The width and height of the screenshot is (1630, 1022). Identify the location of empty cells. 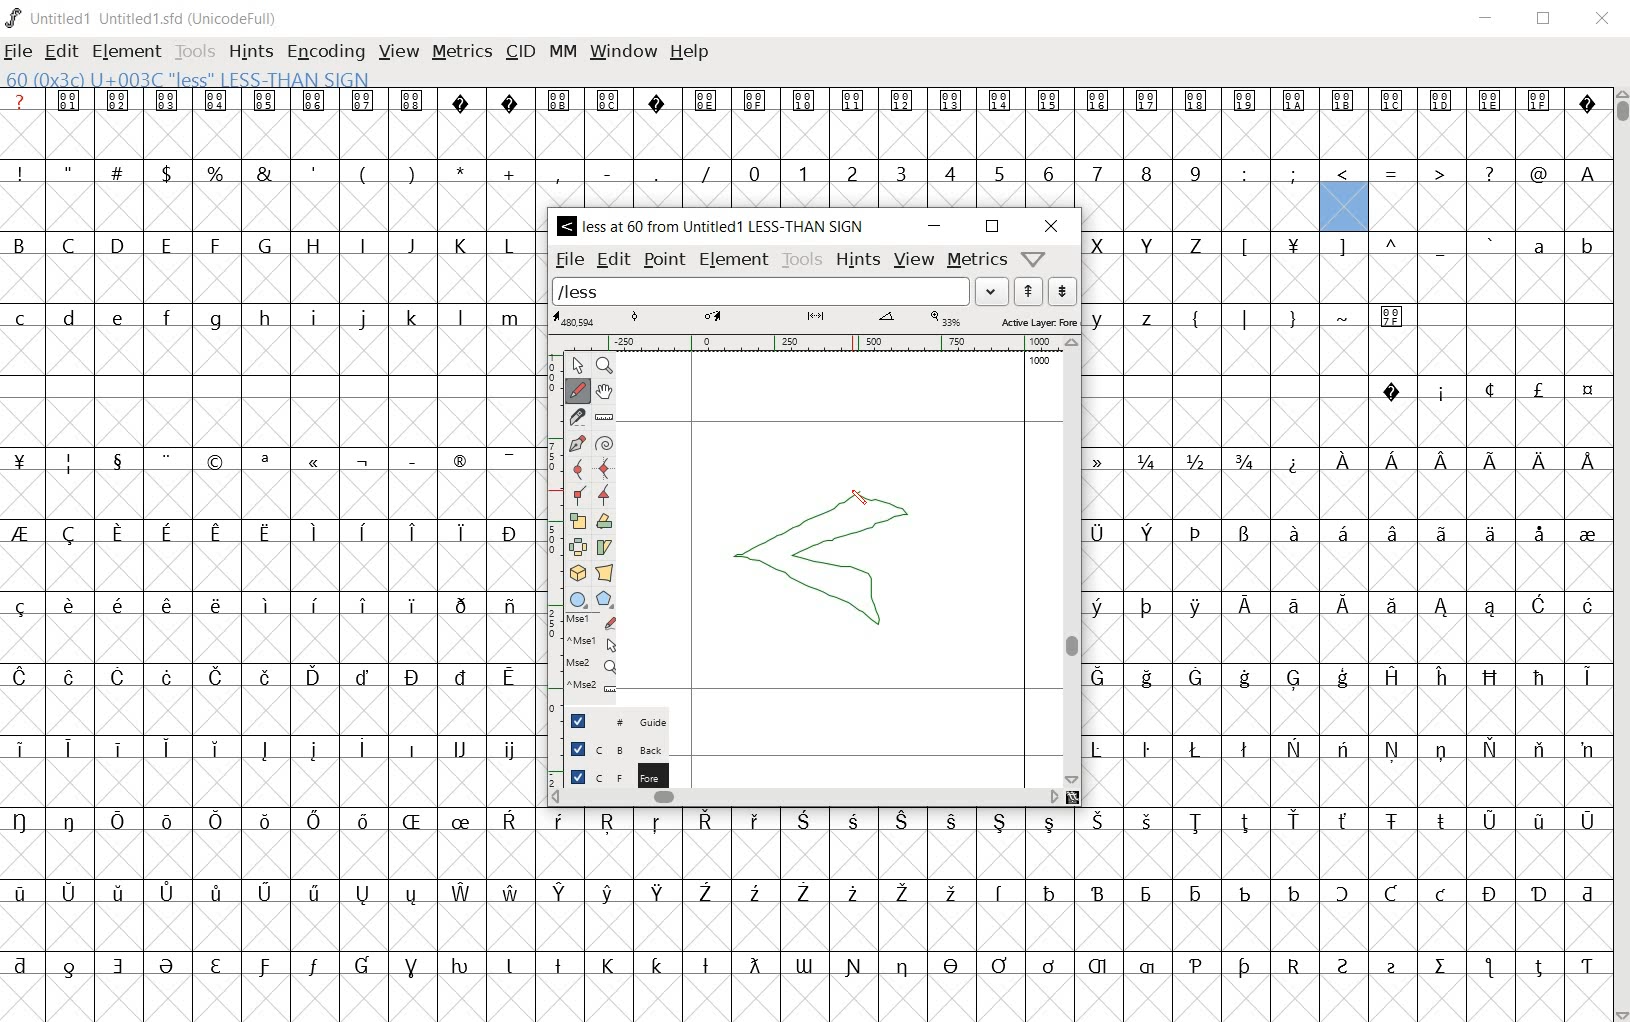
(270, 785).